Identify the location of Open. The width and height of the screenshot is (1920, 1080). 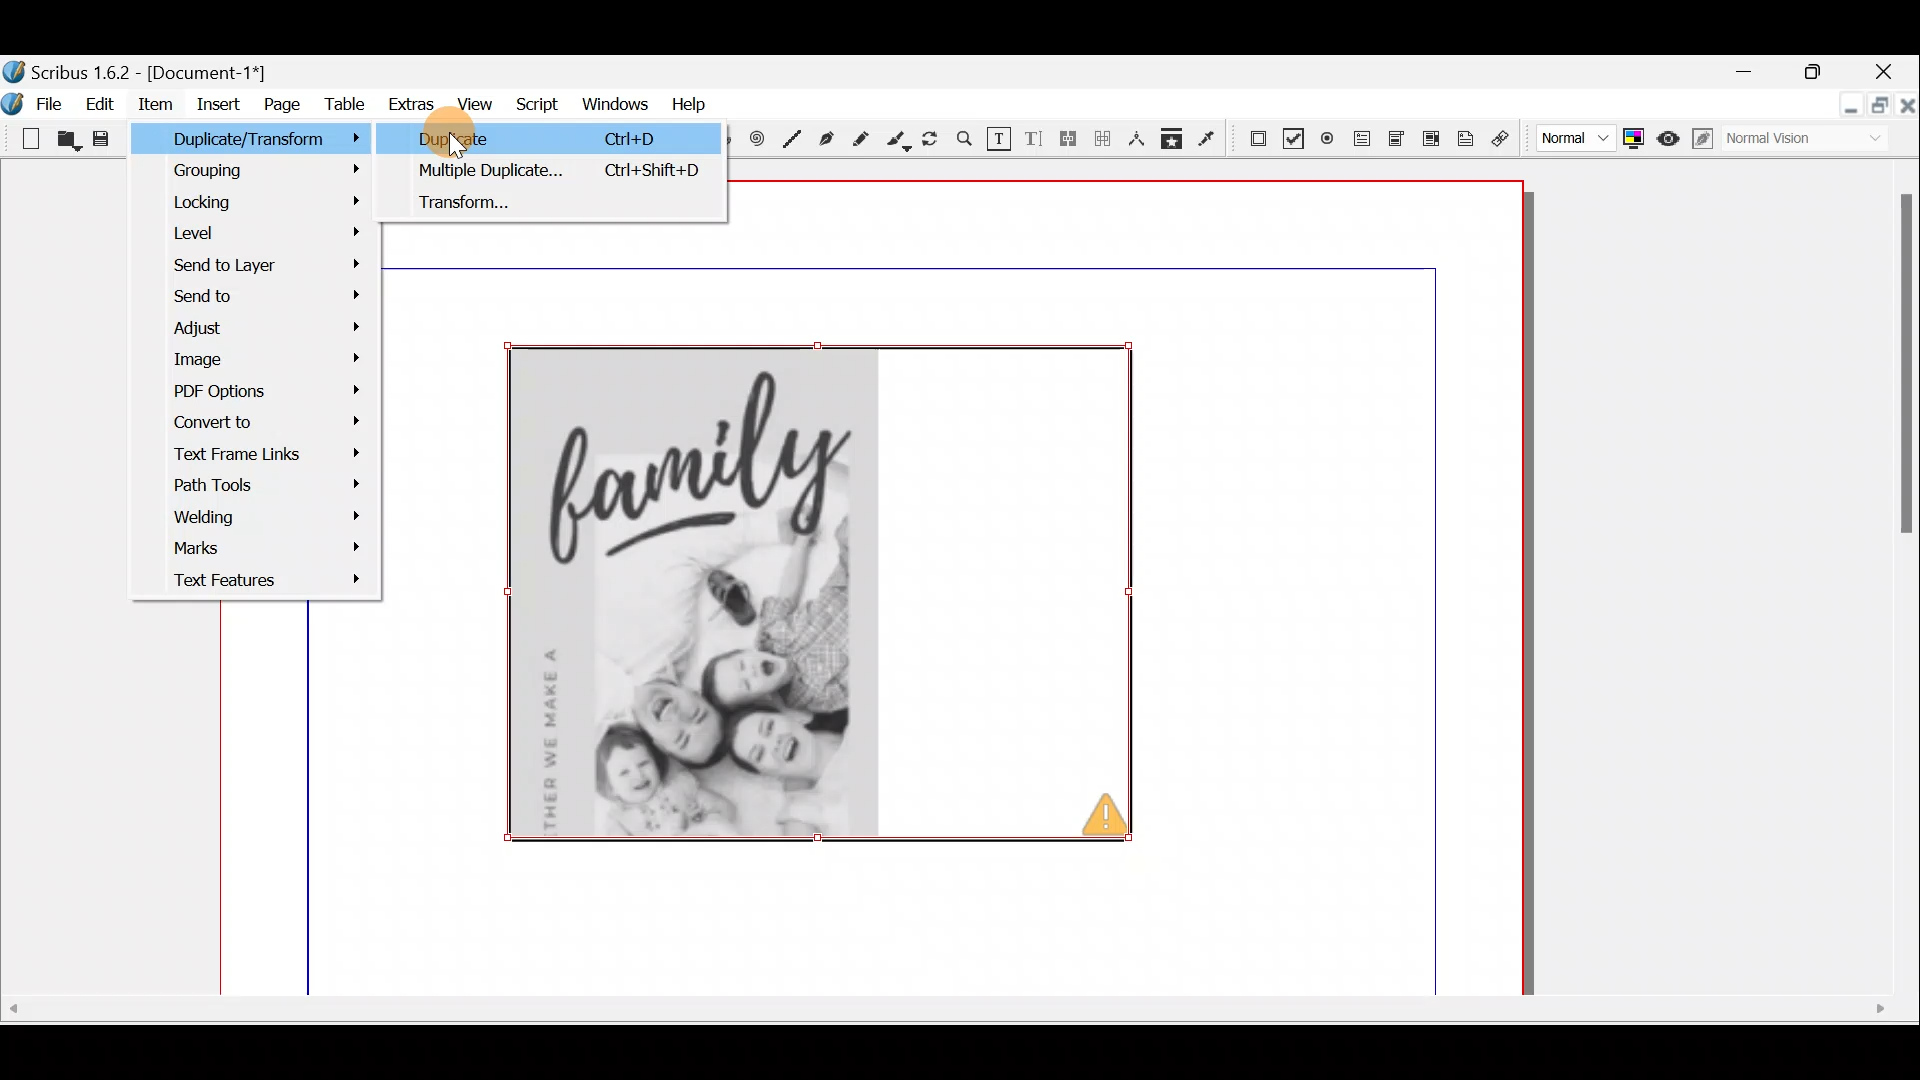
(69, 143).